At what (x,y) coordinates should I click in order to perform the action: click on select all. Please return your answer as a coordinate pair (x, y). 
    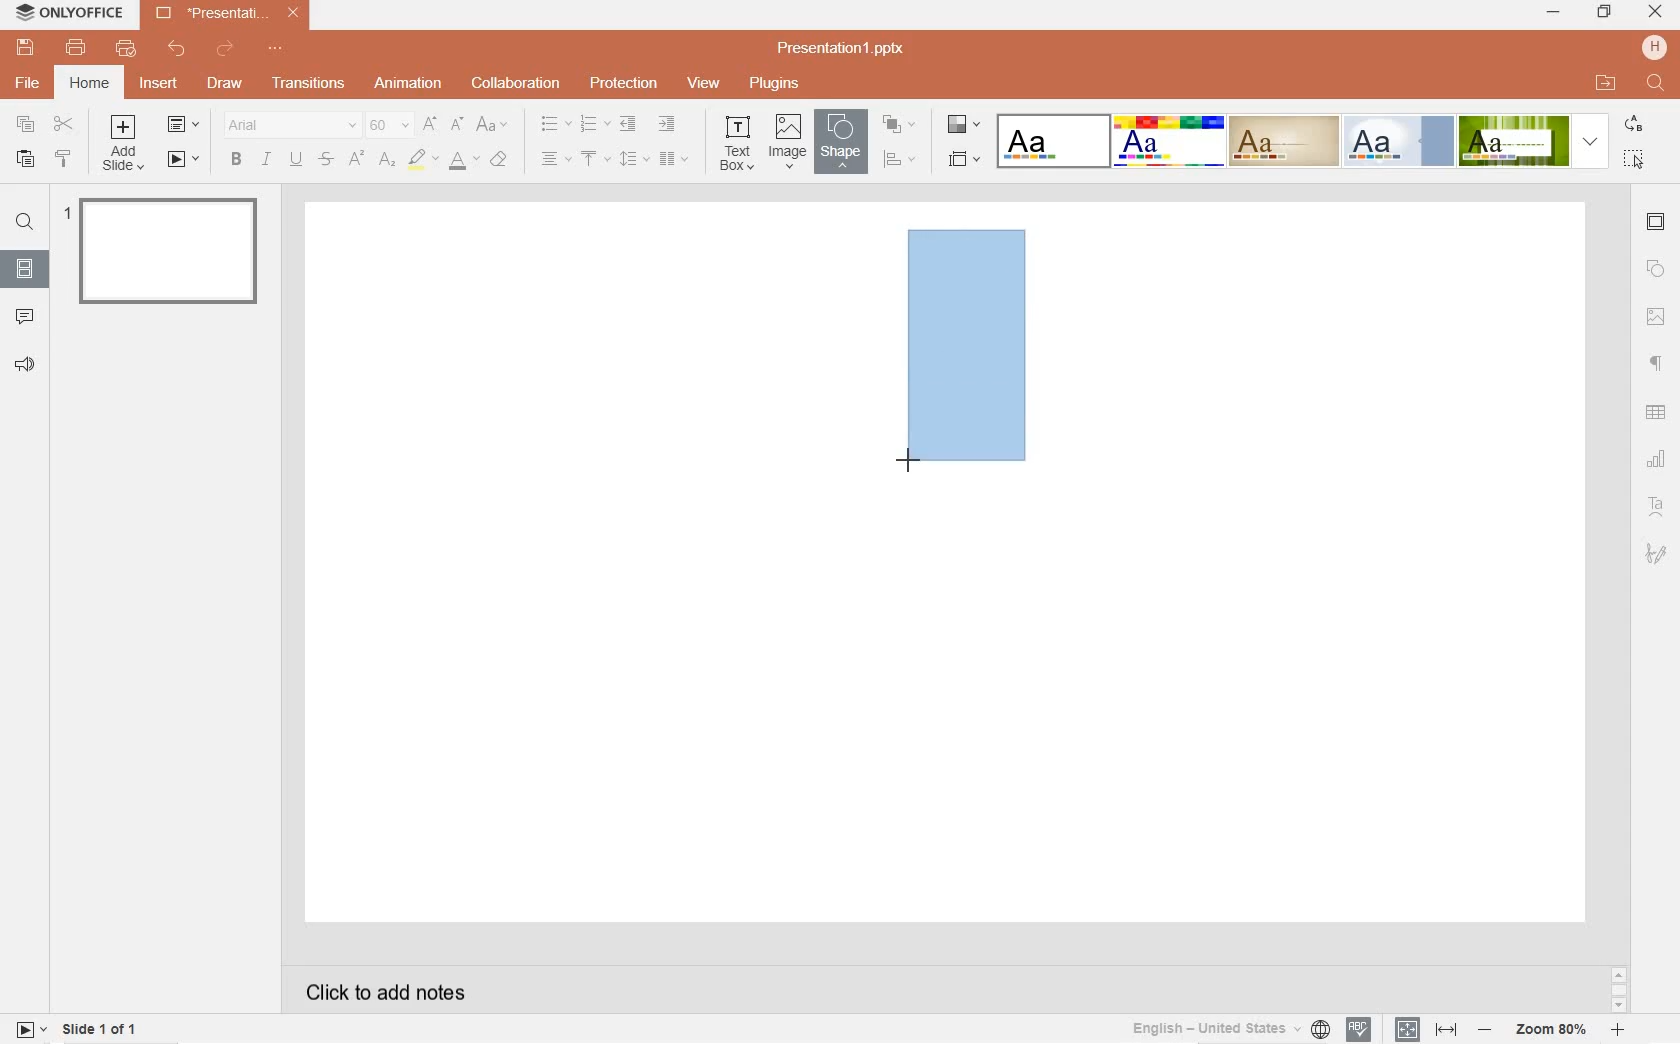
    Looking at the image, I should click on (1636, 159).